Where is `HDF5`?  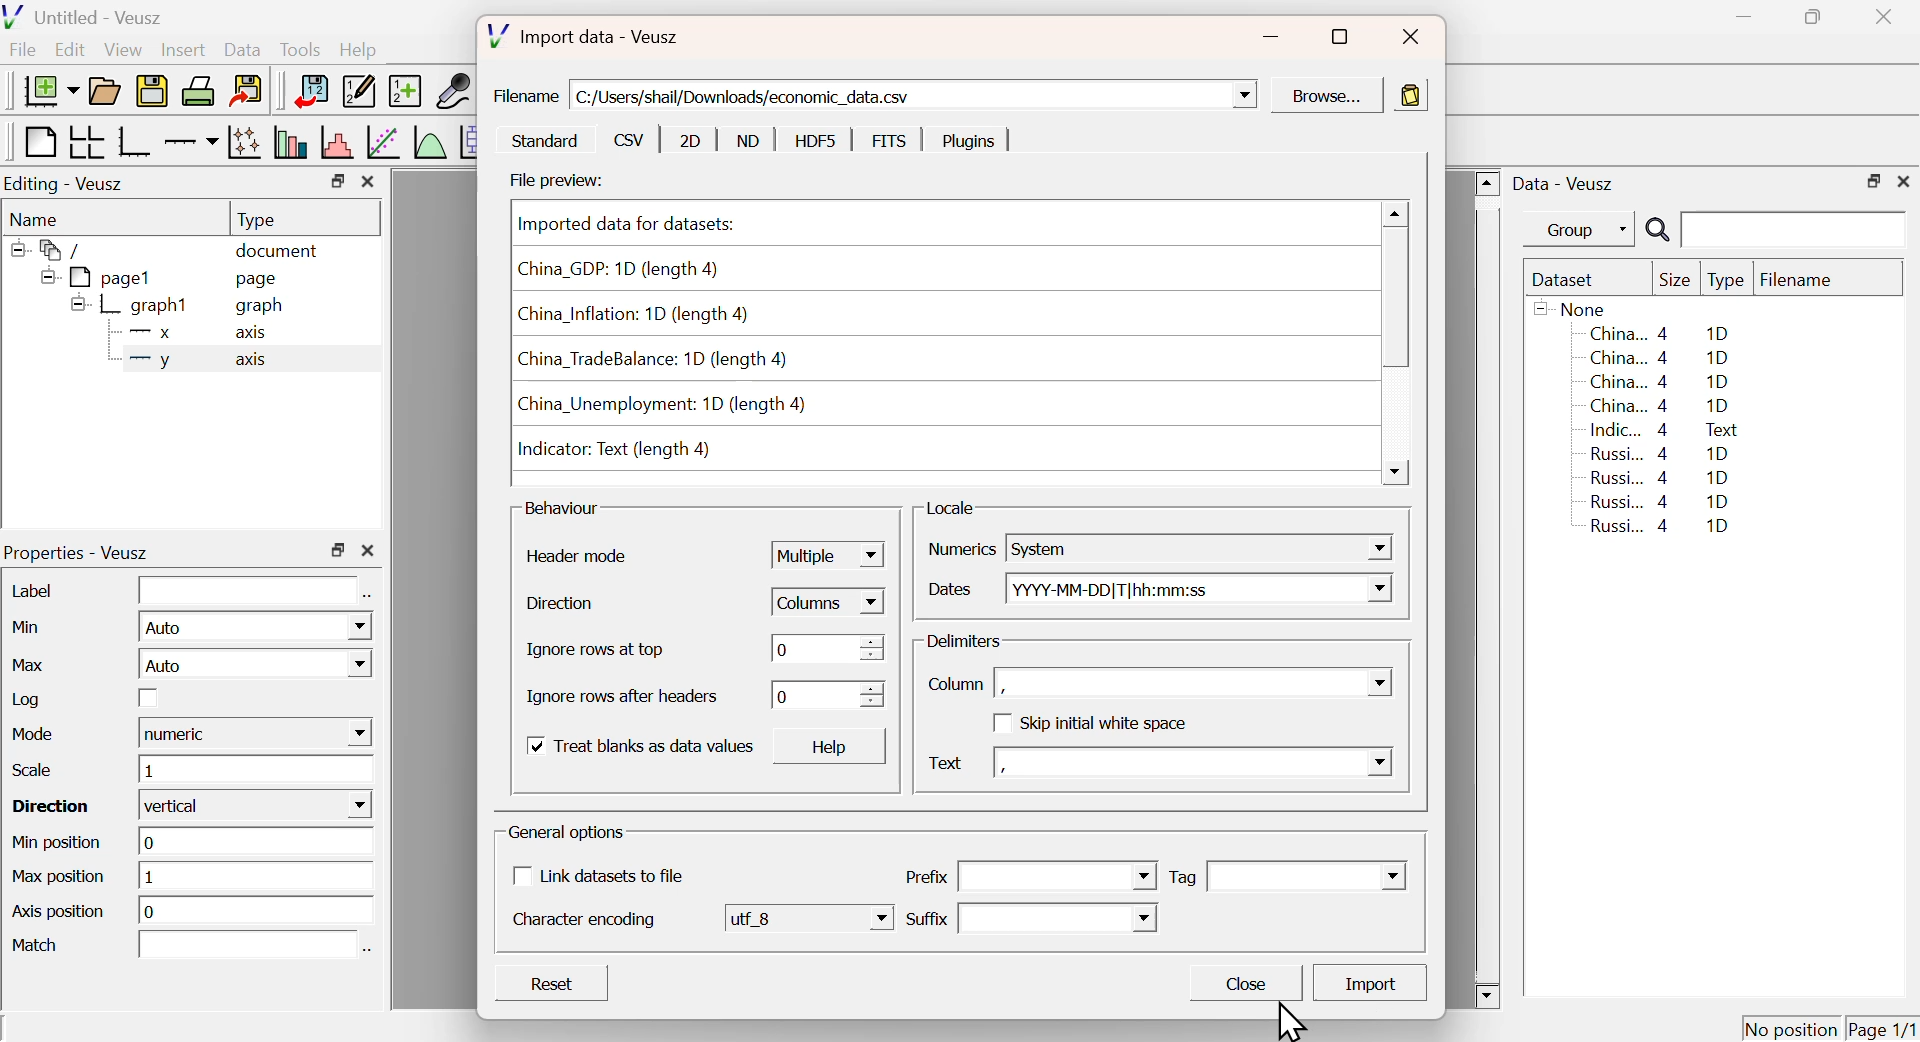
HDF5 is located at coordinates (811, 141).